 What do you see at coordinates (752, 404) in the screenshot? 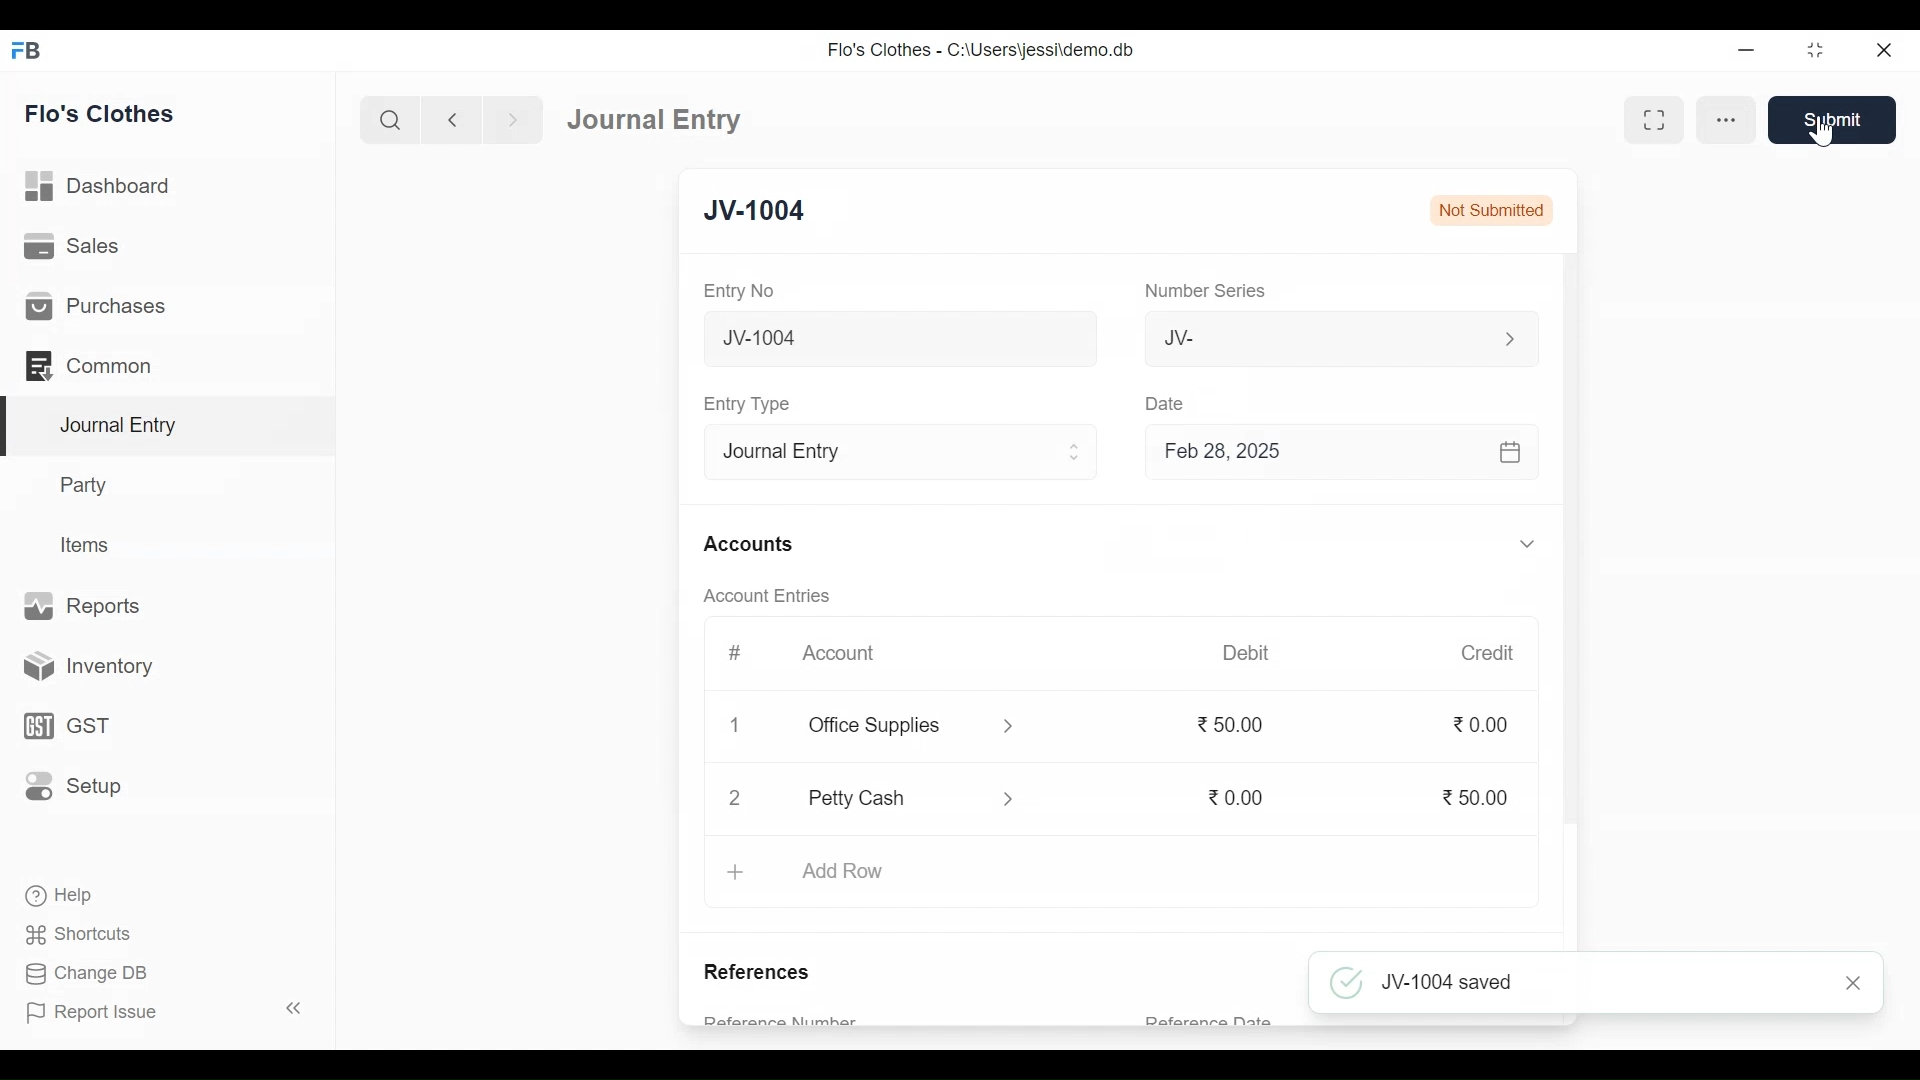
I see `Entry Type` at bounding box center [752, 404].